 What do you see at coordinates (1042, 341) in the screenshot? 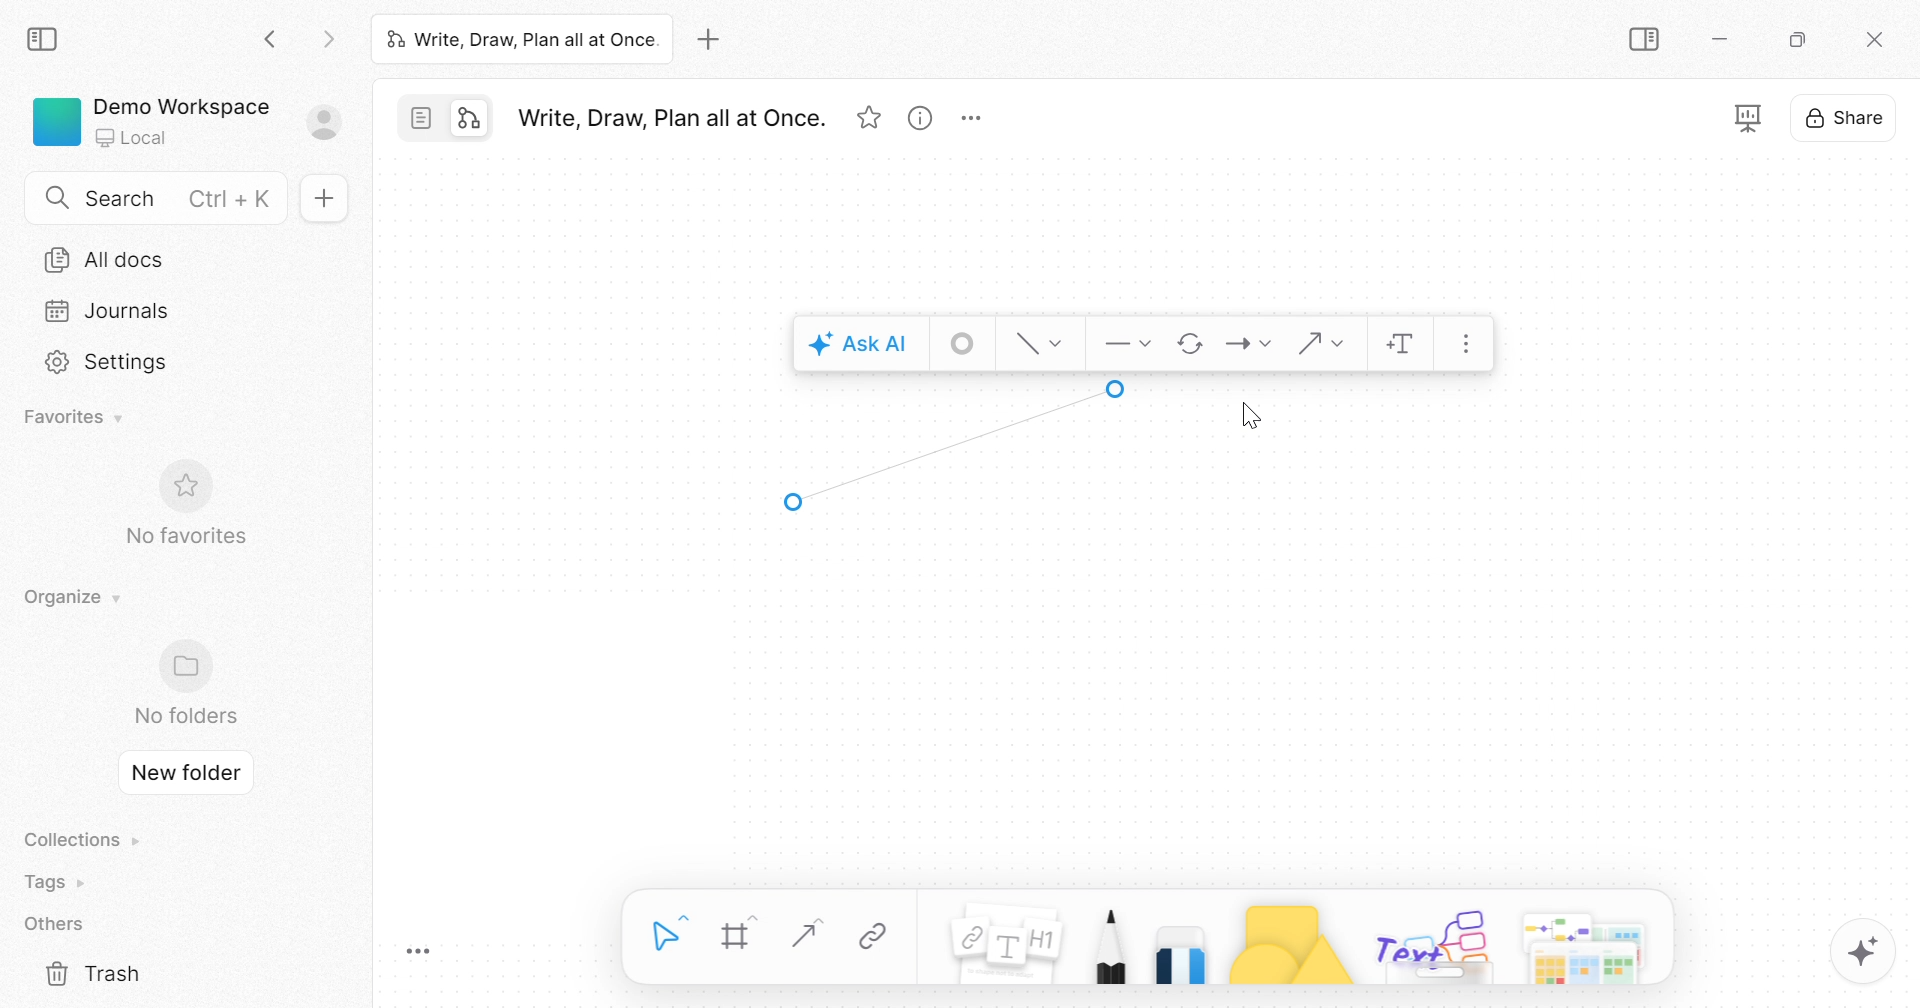
I see `Style` at bounding box center [1042, 341].